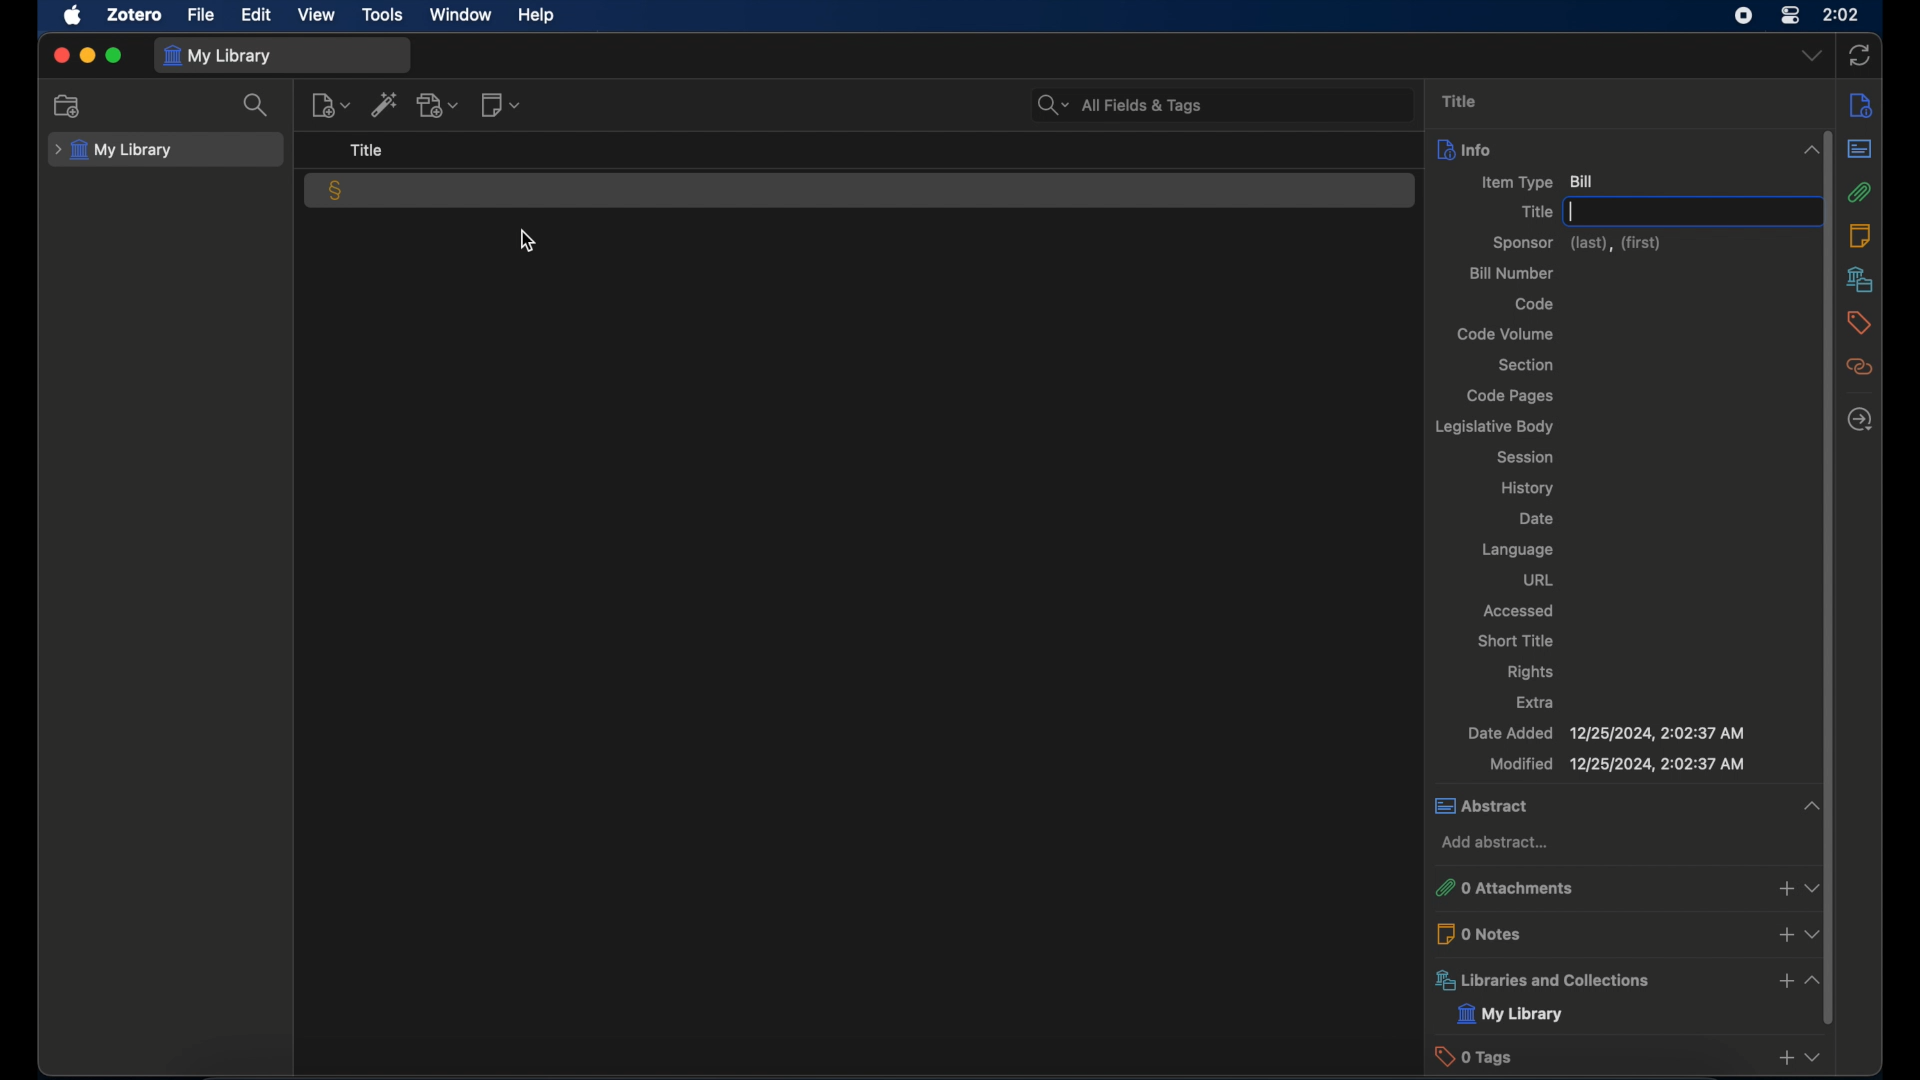  Describe the element at coordinates (256, 104) in the screenshot. I see `search` at that location.